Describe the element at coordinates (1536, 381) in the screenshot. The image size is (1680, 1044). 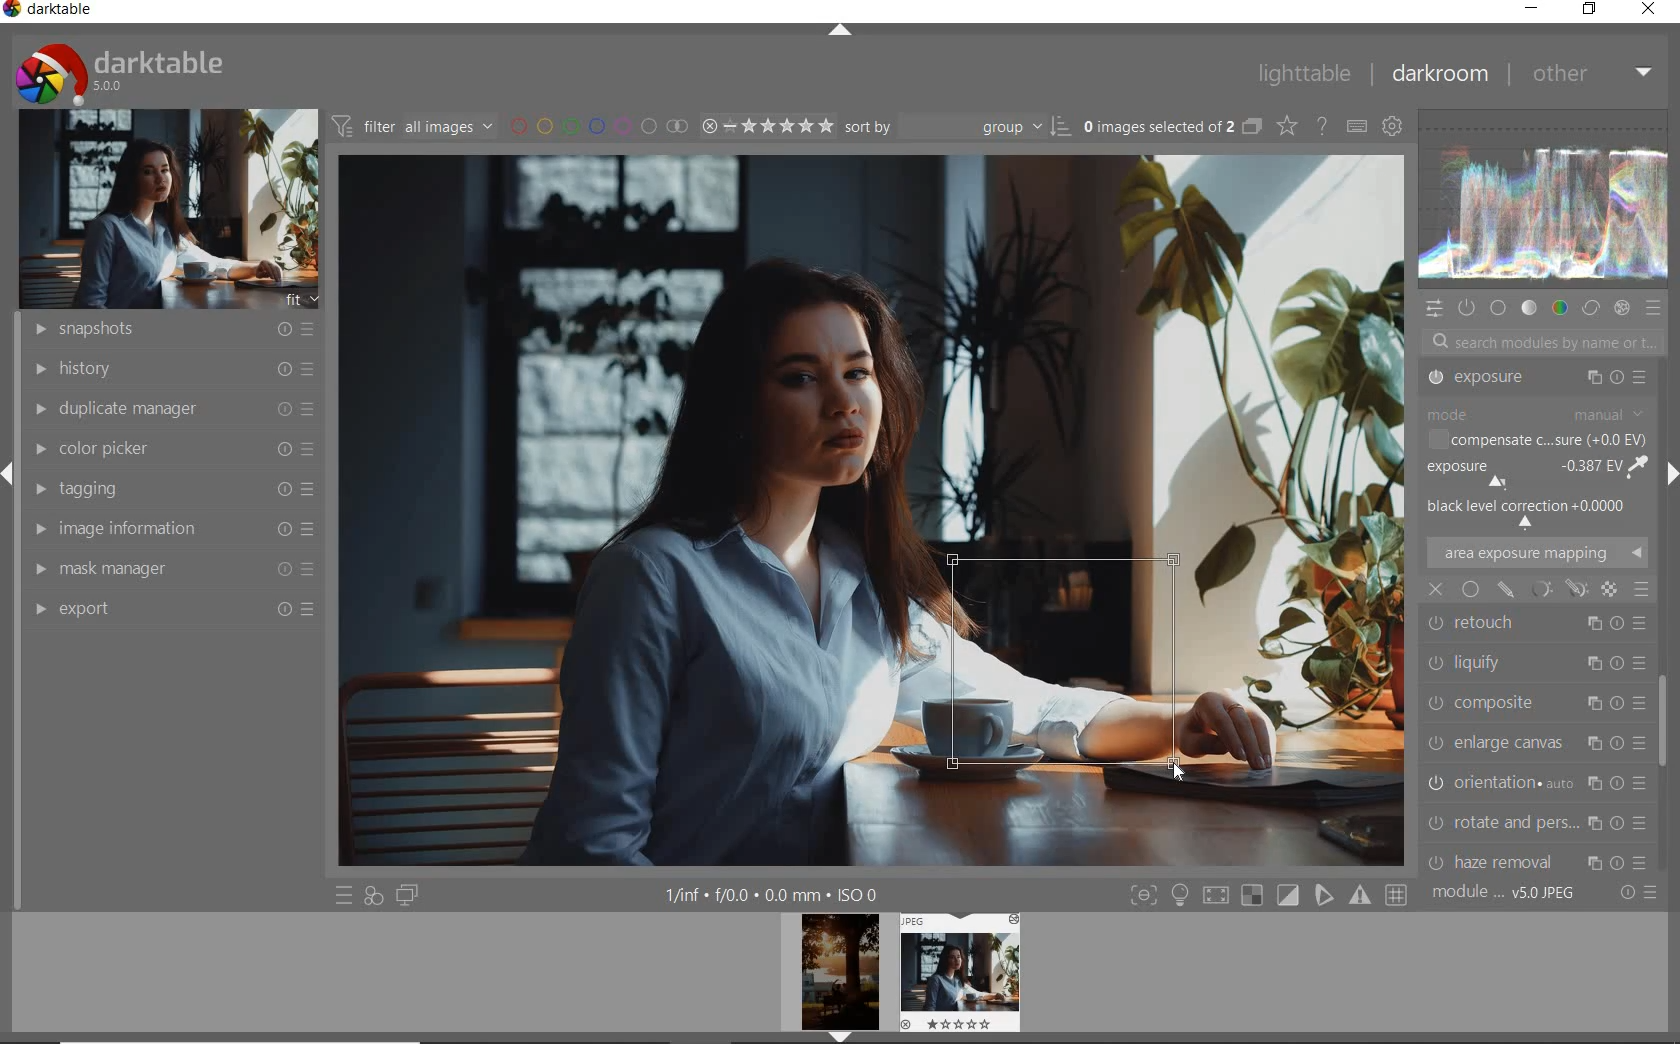
I see `CROP` at that location.